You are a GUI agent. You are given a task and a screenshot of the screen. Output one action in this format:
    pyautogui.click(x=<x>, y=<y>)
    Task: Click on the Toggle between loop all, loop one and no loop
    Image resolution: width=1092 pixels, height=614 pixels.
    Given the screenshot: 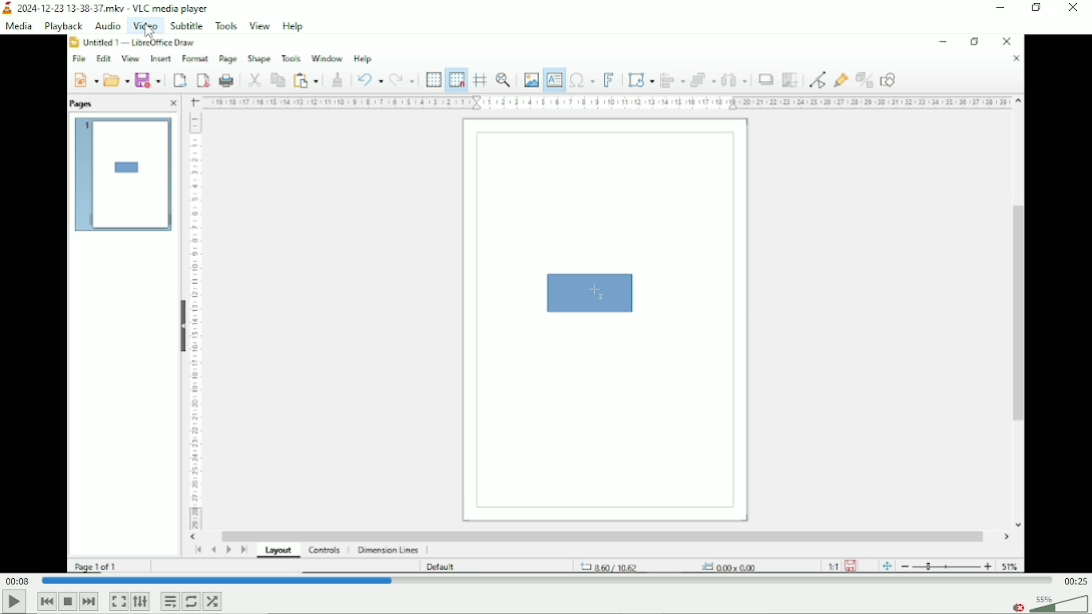 What is the action you would take?
    pyautogui.click(x=192, y=601)
    